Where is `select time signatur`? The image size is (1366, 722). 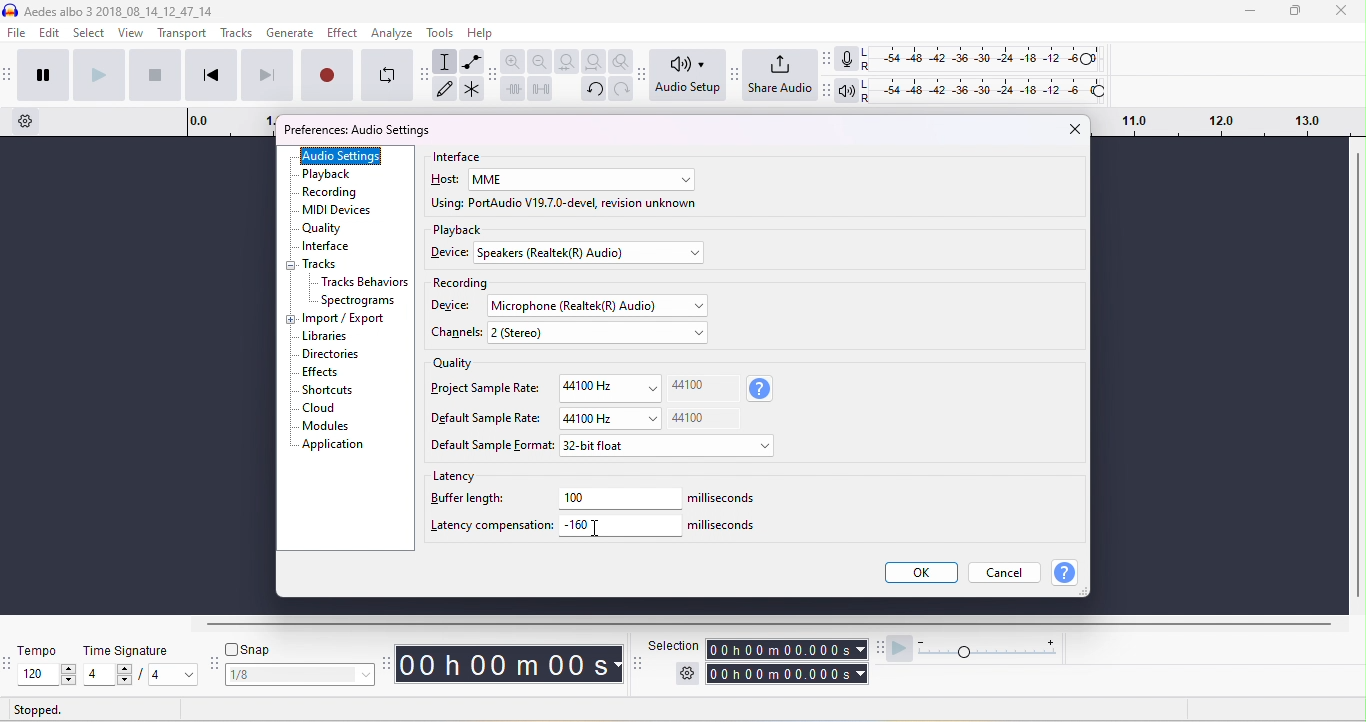 select time signatur is located at coordinates (143, 676).